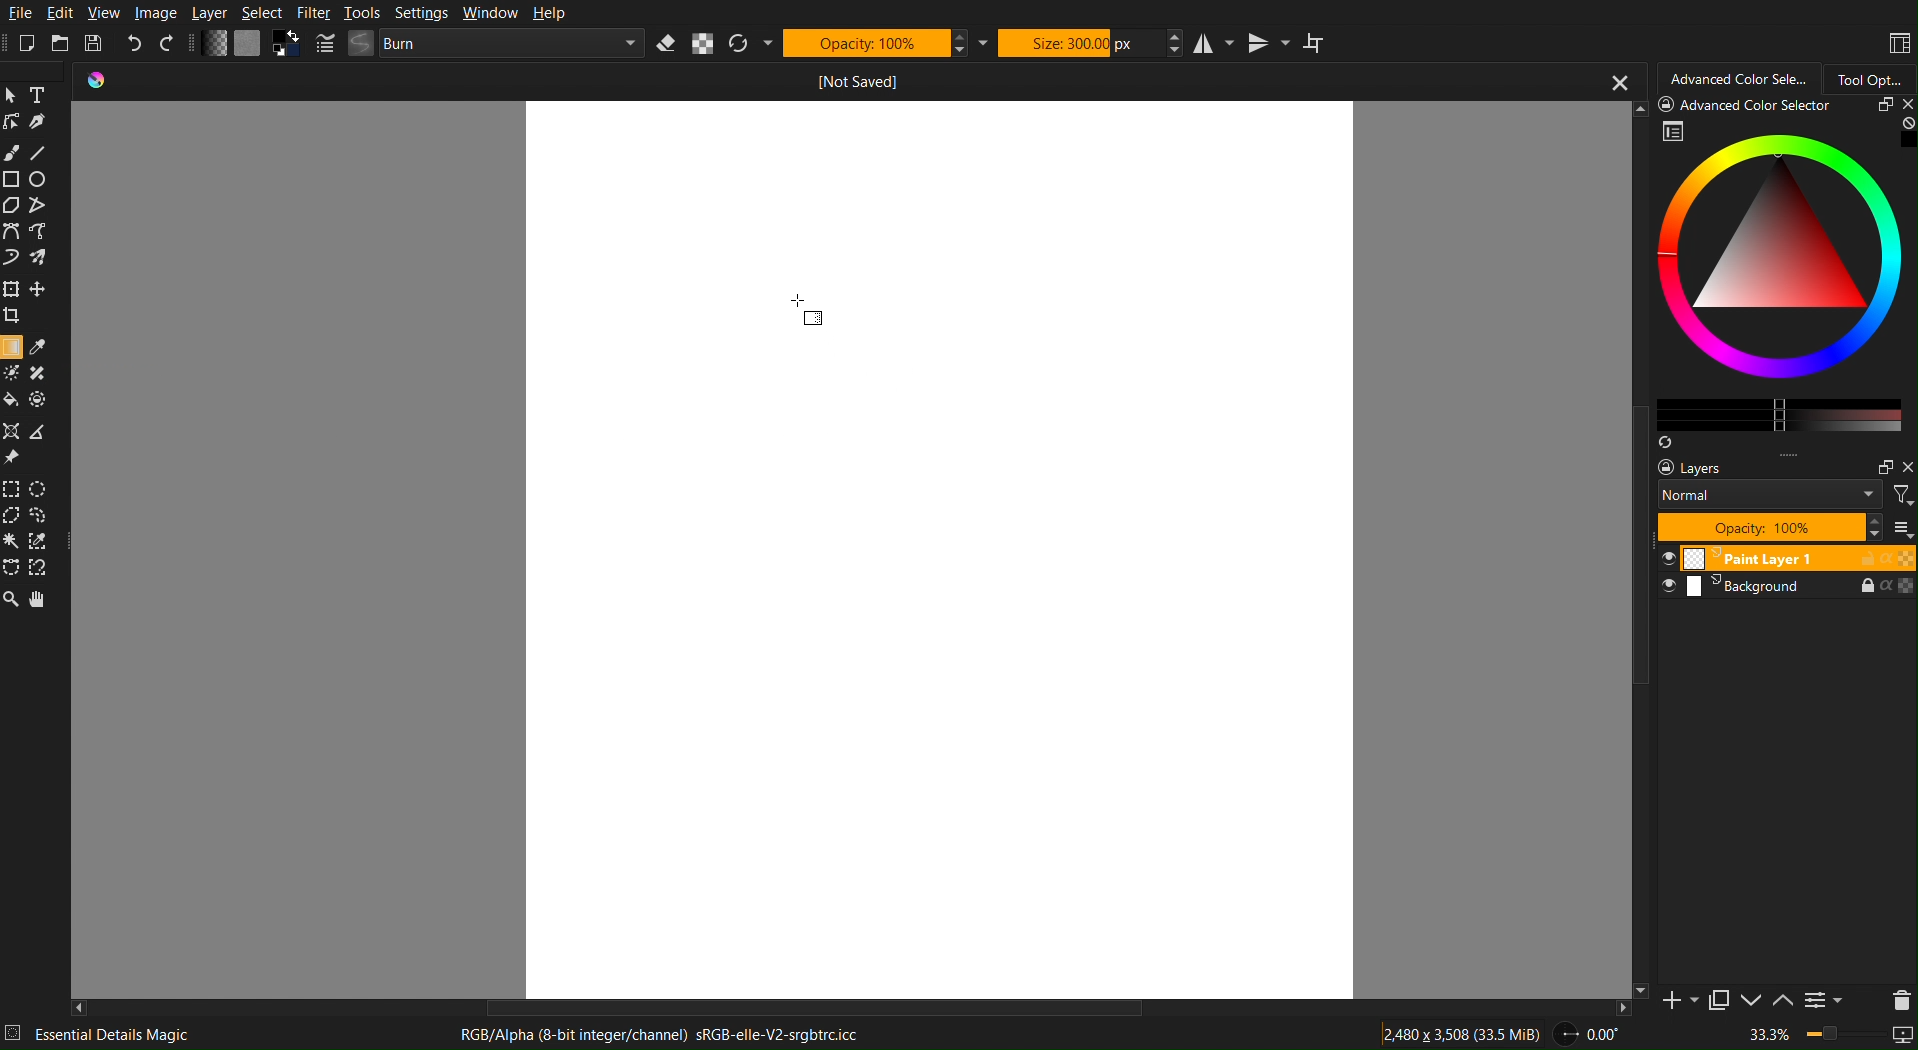 The width and height of the screenshot is (1918, 1050). Describe the element at coordinates (113, 1034) in the screenshot. I see `Essential Details Magic` at that location.